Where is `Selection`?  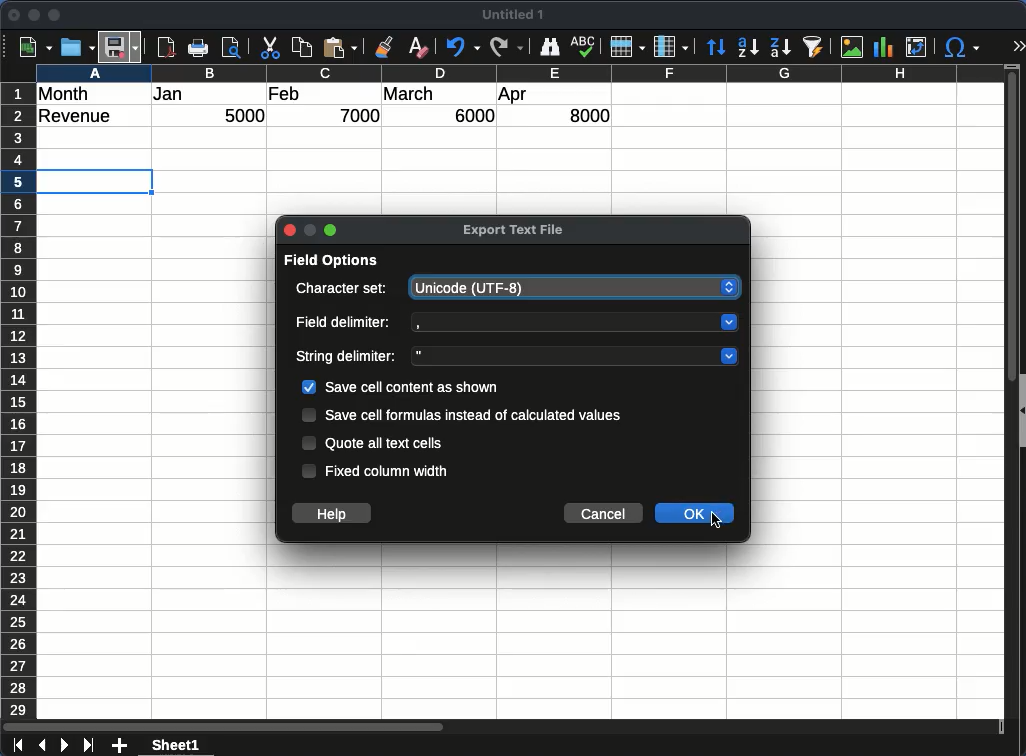
Selection is located at coordinates (91, 183).